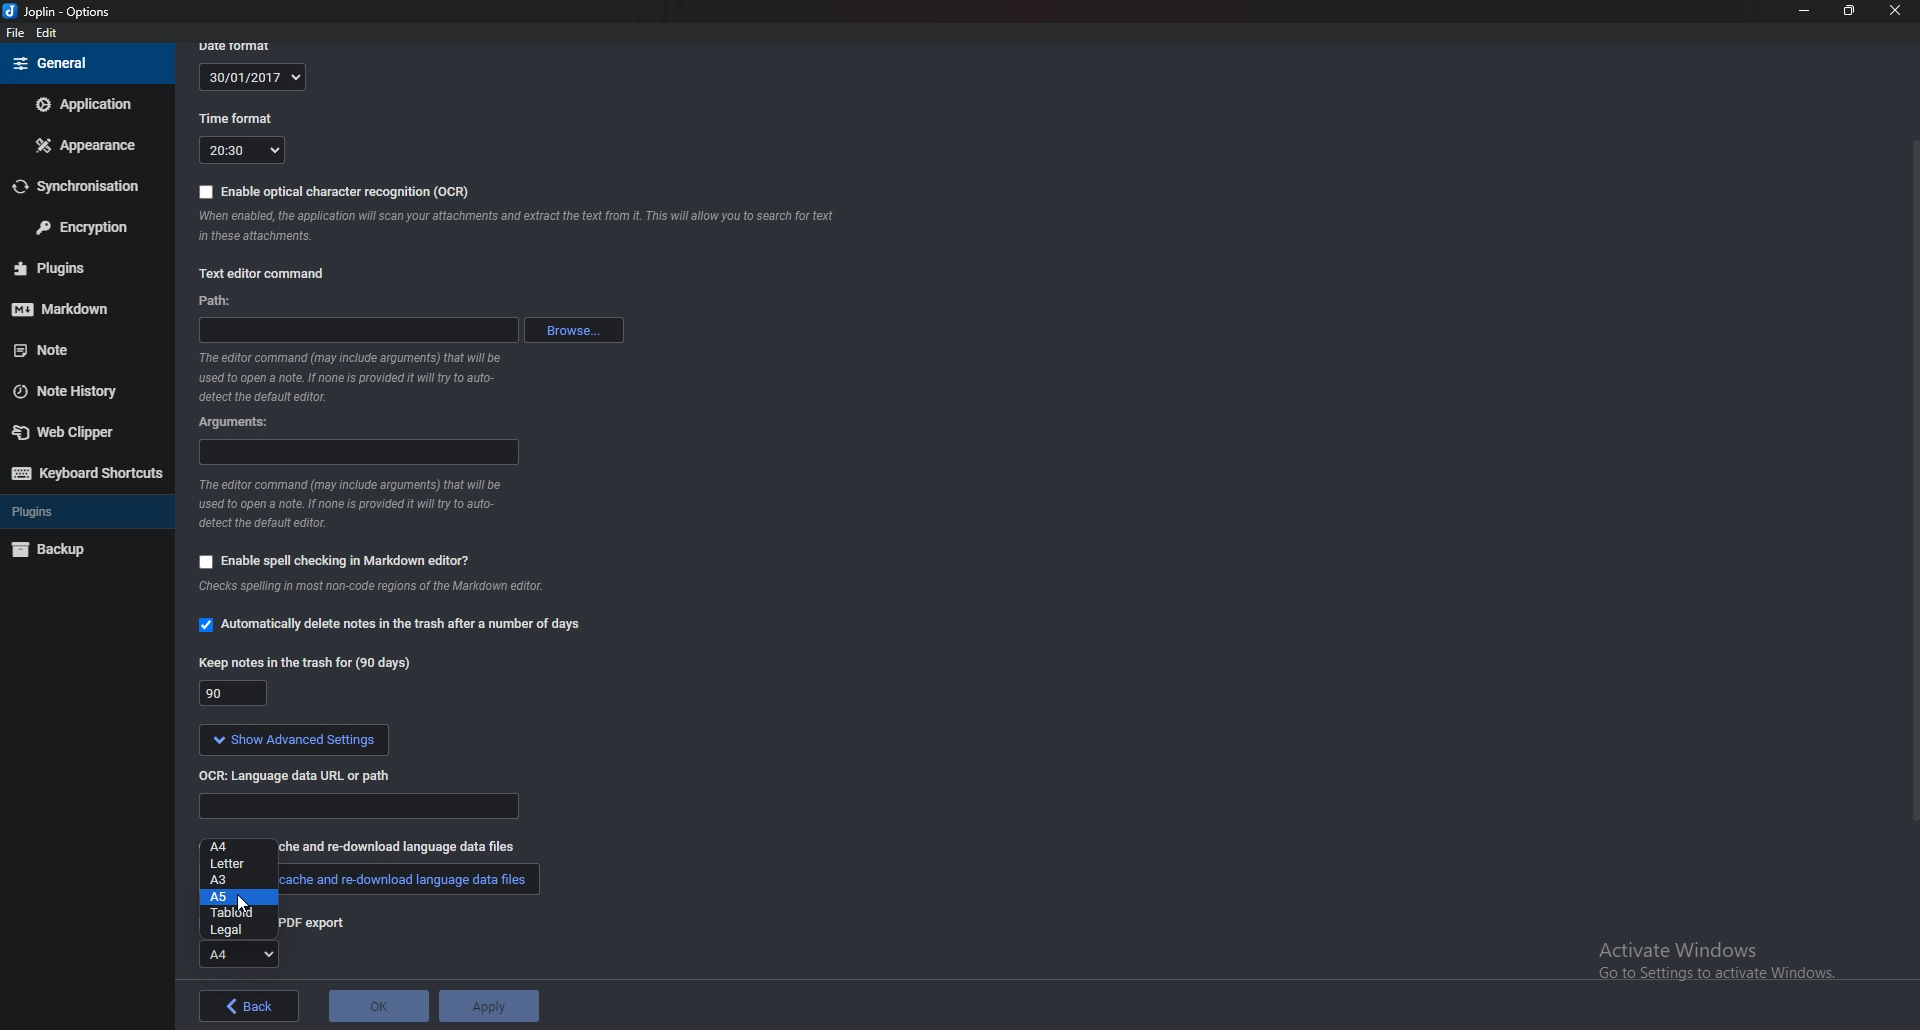 The width and height of the screenshot is (1920, 1030). Describe the element at coordinates (364, 501) in the screenshot. I see `Info on editor command` at that location.